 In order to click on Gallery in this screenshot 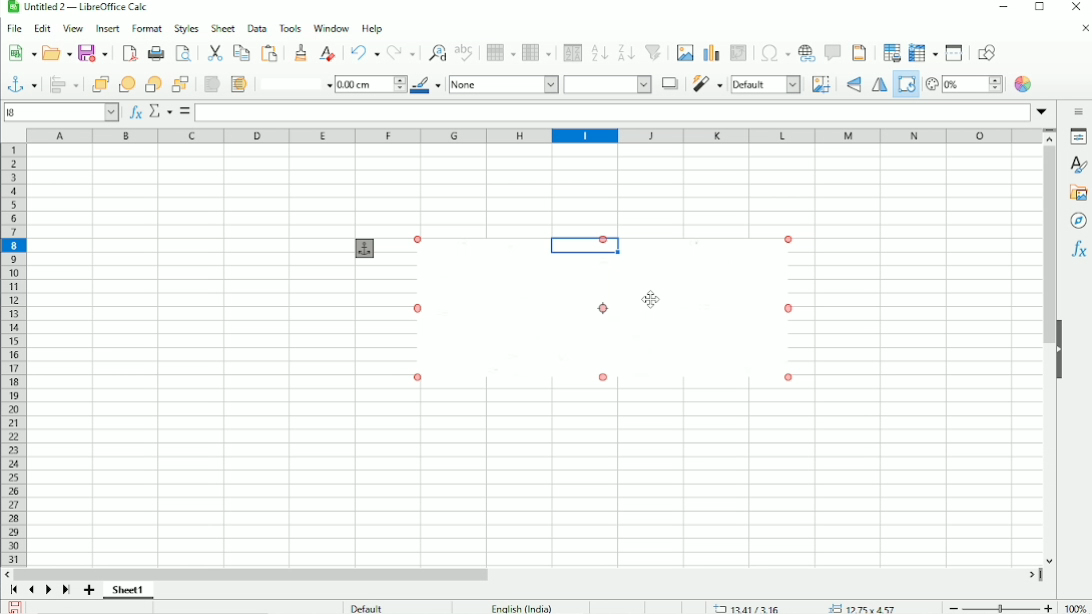, I will do `click(1077, 193)`.